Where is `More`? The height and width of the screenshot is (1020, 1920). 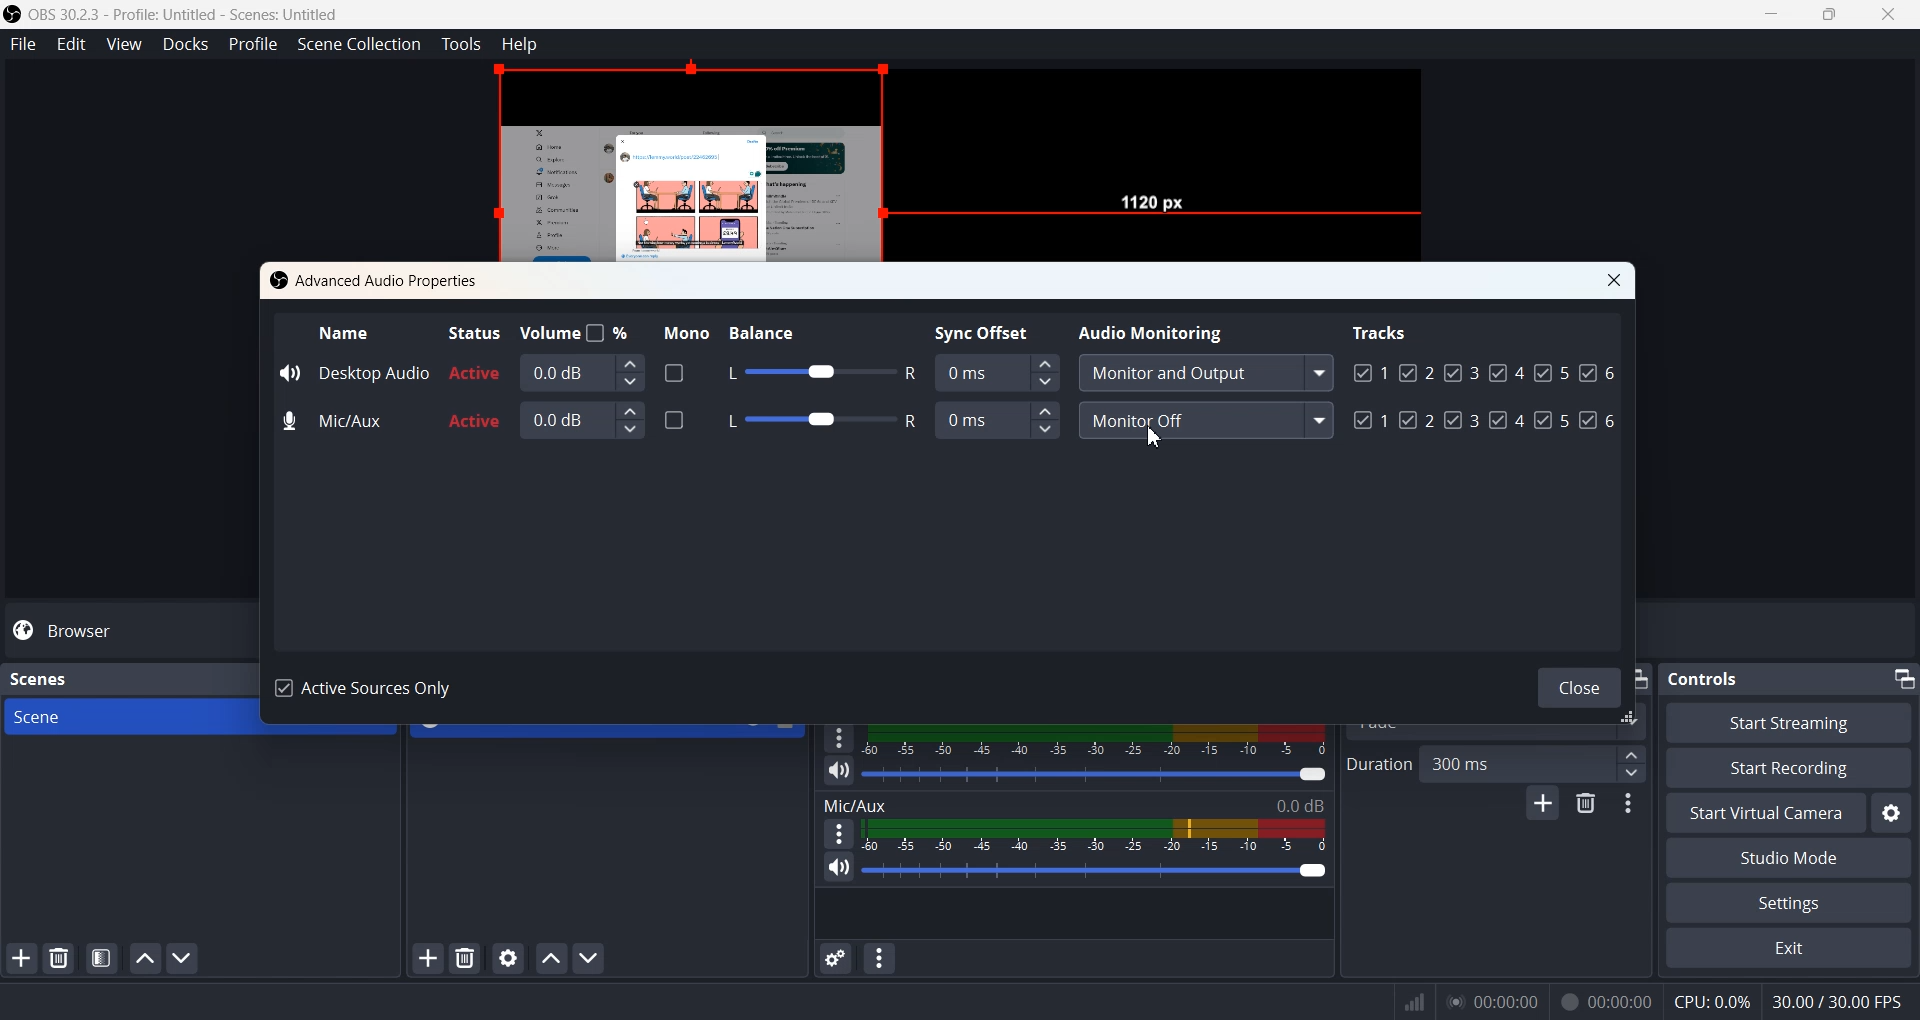
More is located at coordinates (836, 833).